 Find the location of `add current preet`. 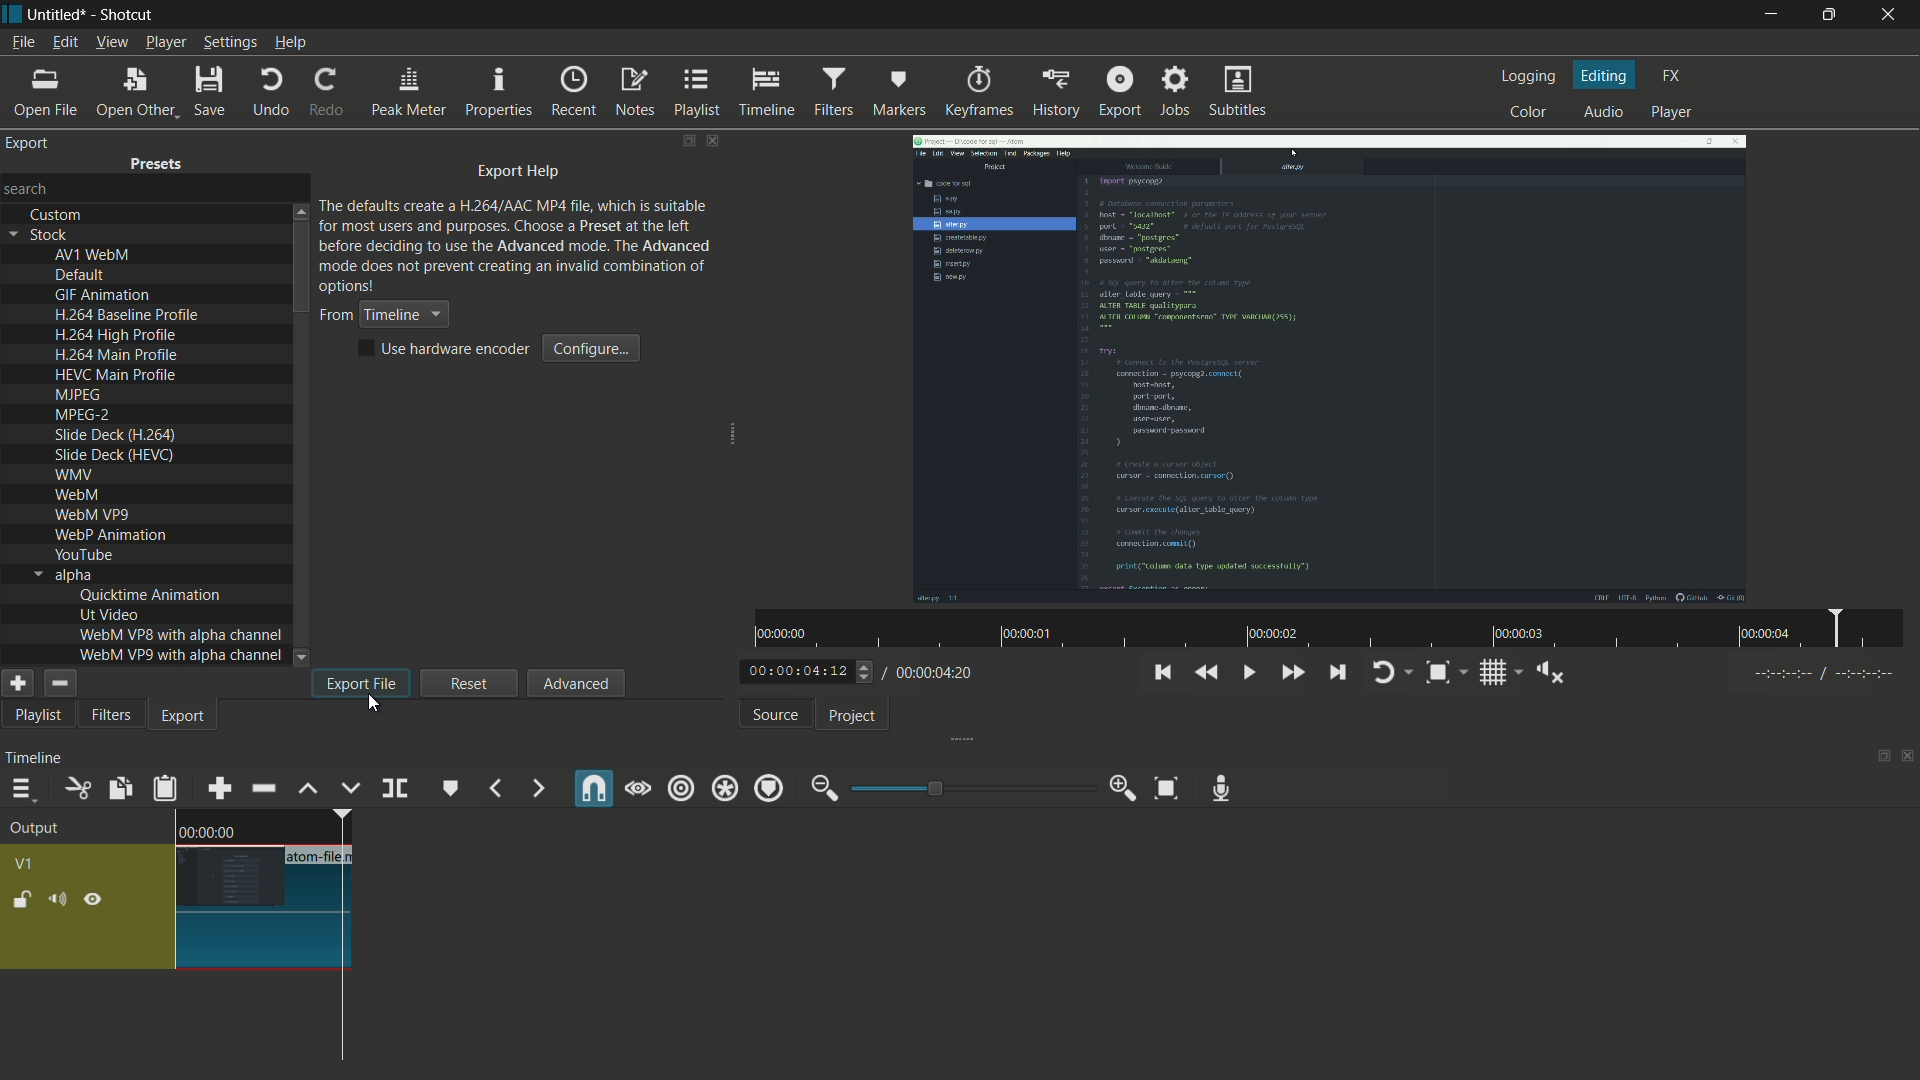

add current preet is located at coordinates (17, 683).